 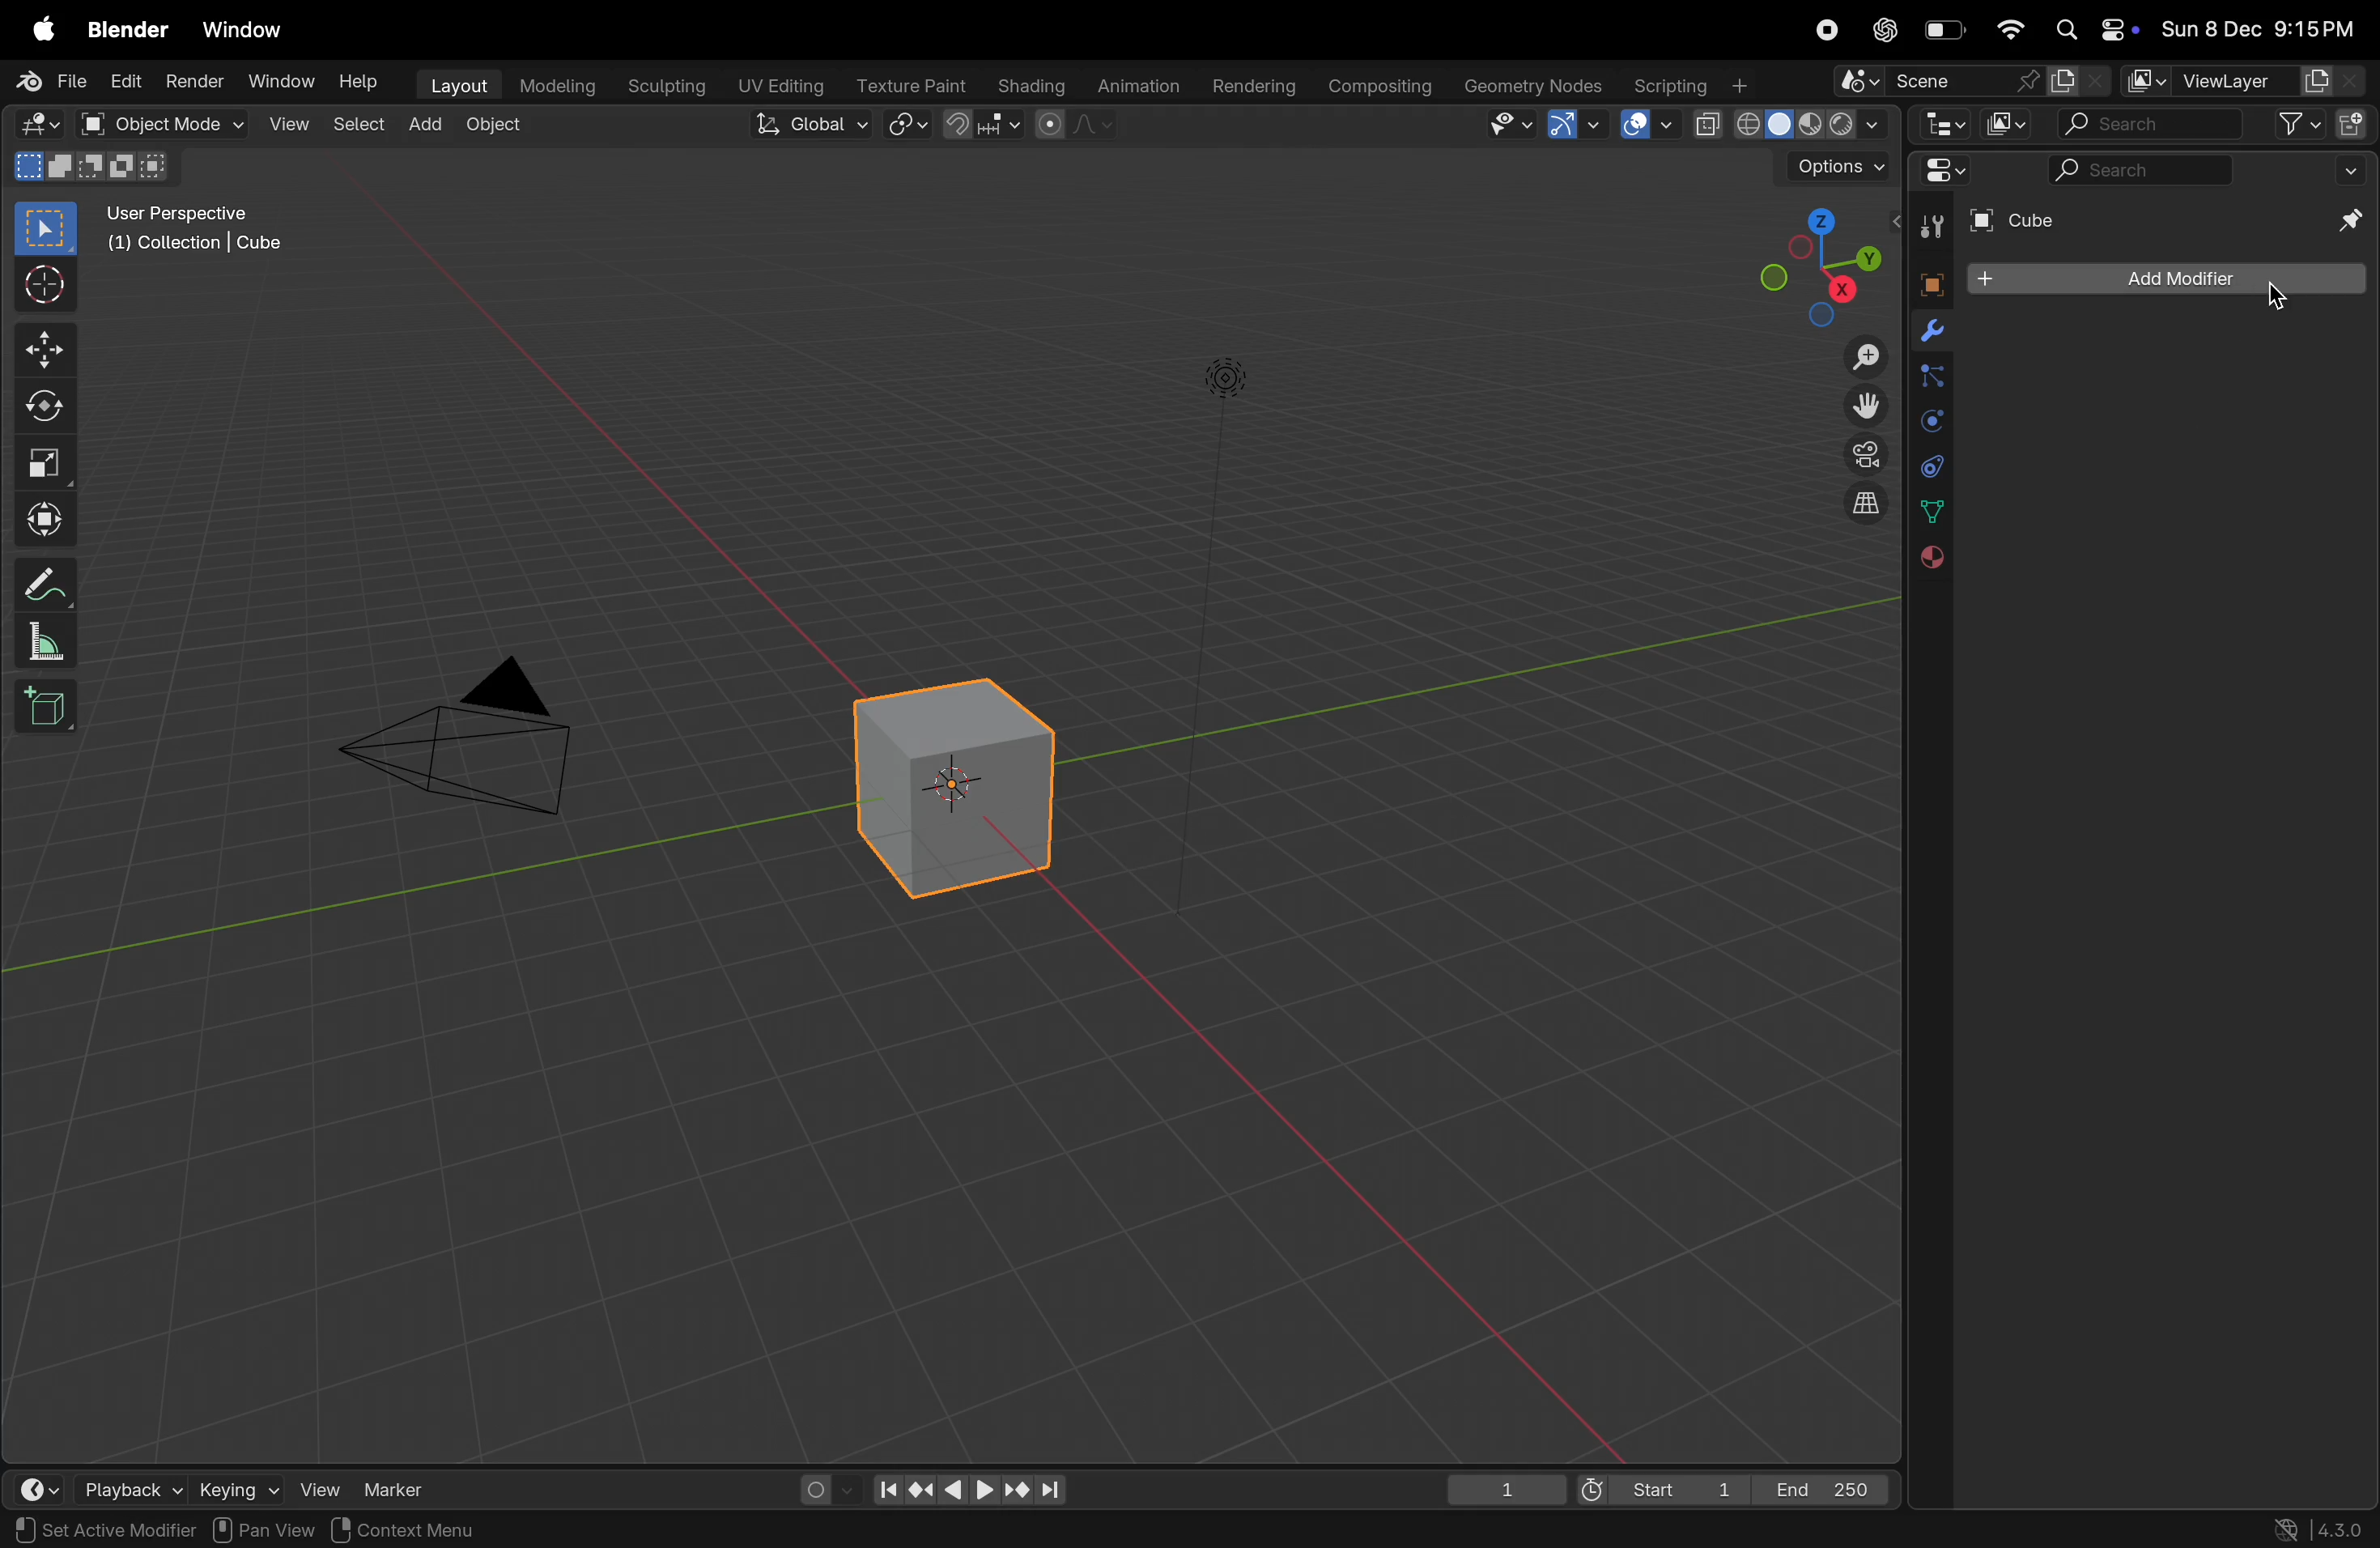 I want to click on maker, so click(x=404, y=1488).